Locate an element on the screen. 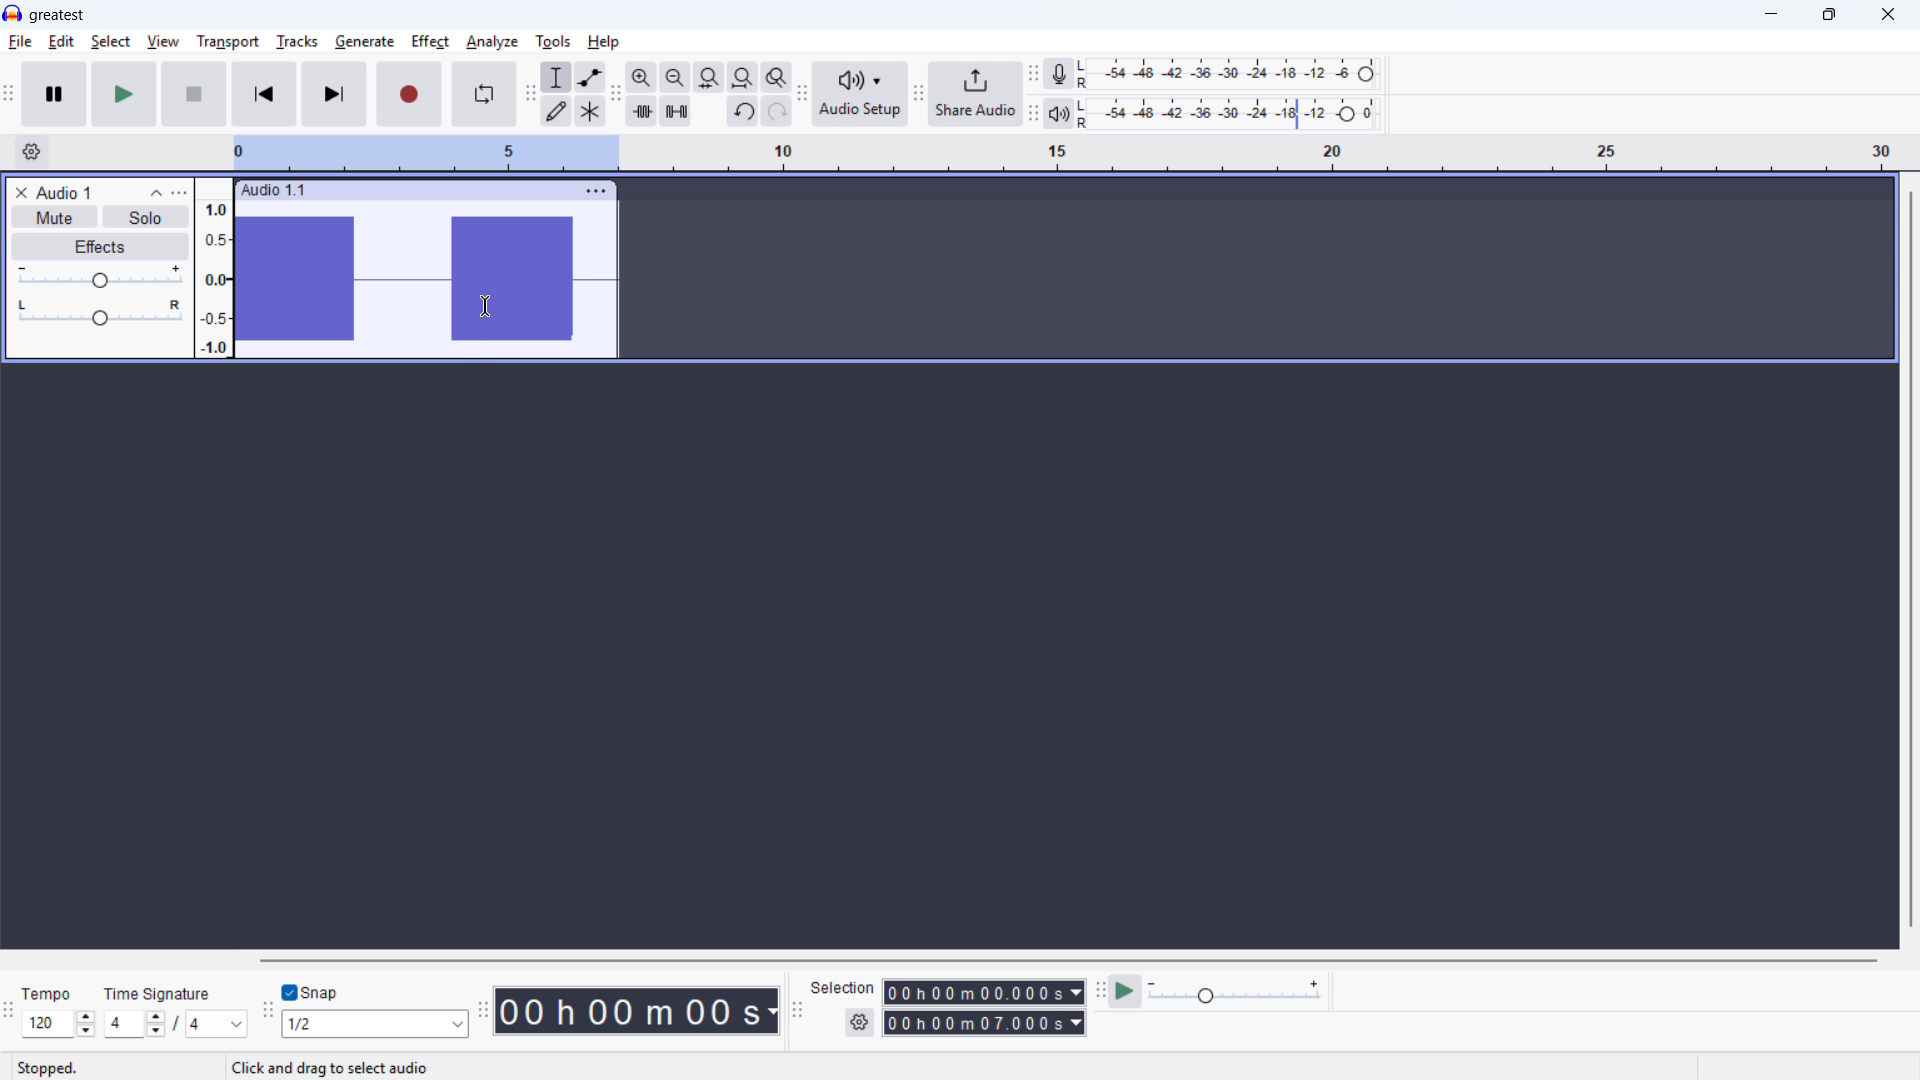 Image resolution: width=1920 pixels, height=1080 pixels. effect is located at coordinates (430, 42).